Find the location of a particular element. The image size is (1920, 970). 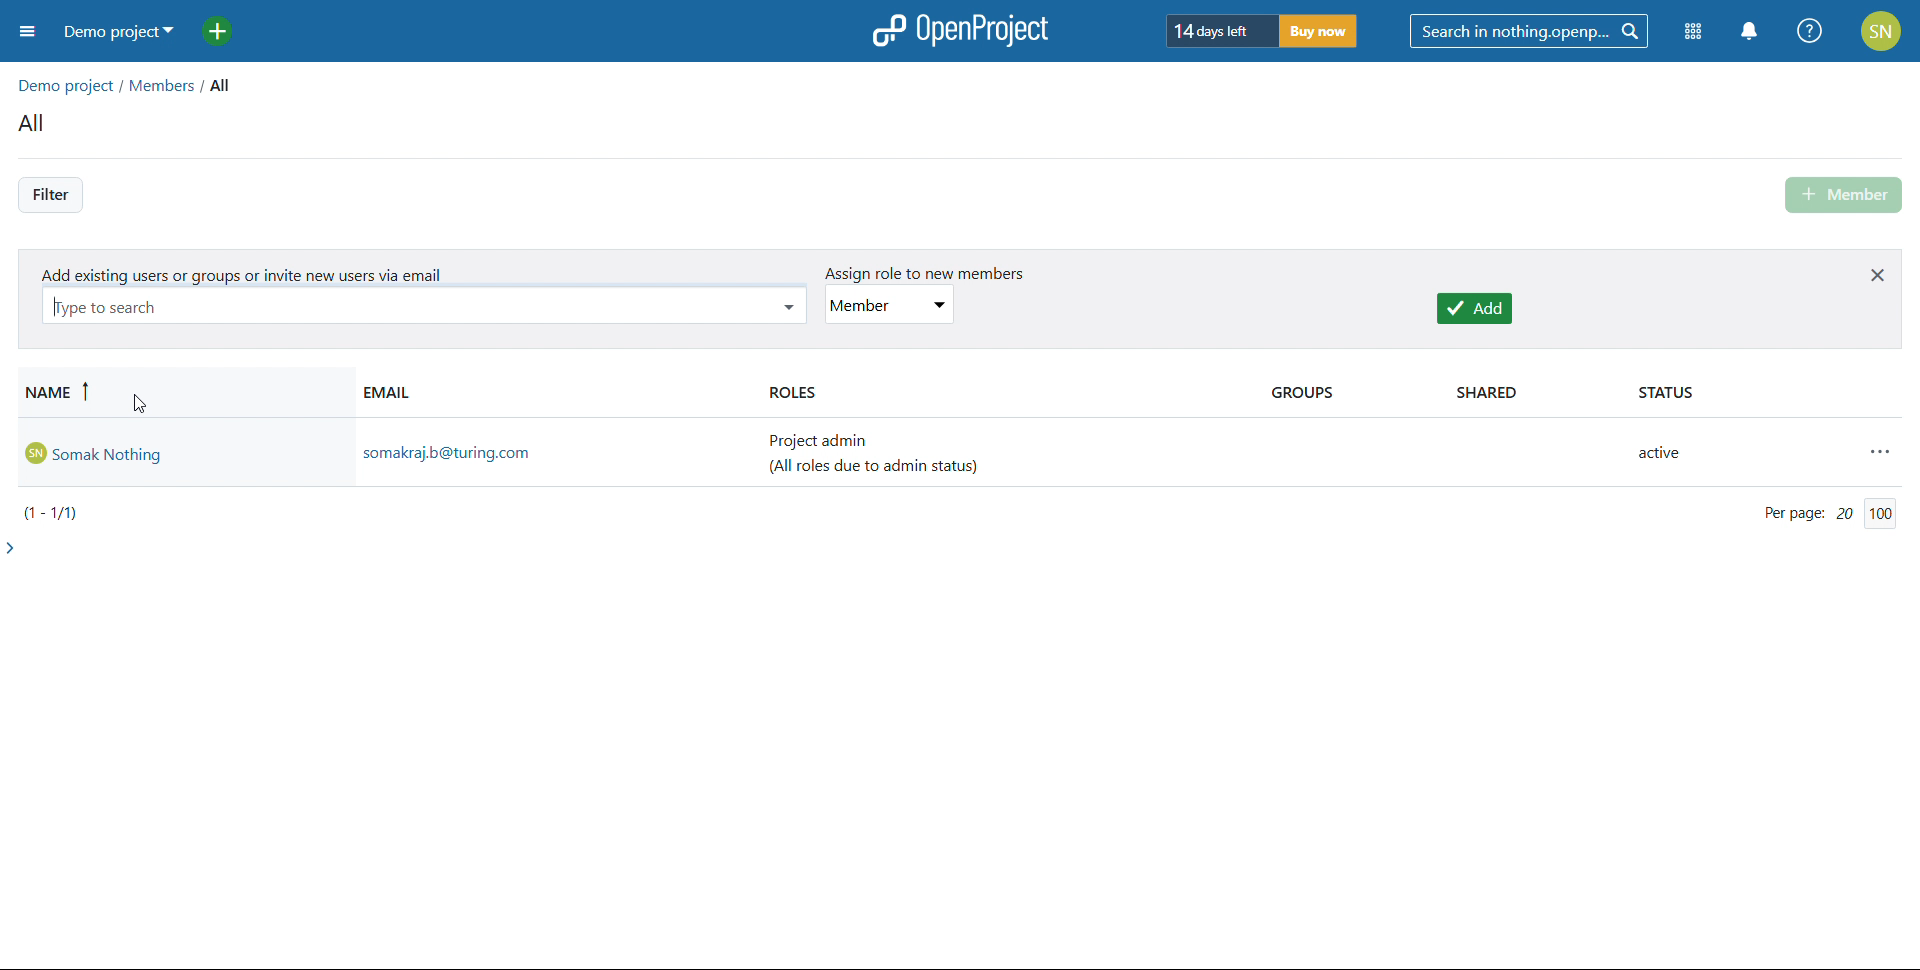

add existing users or groups or invite new users via email is located at coordinates (245, 271).